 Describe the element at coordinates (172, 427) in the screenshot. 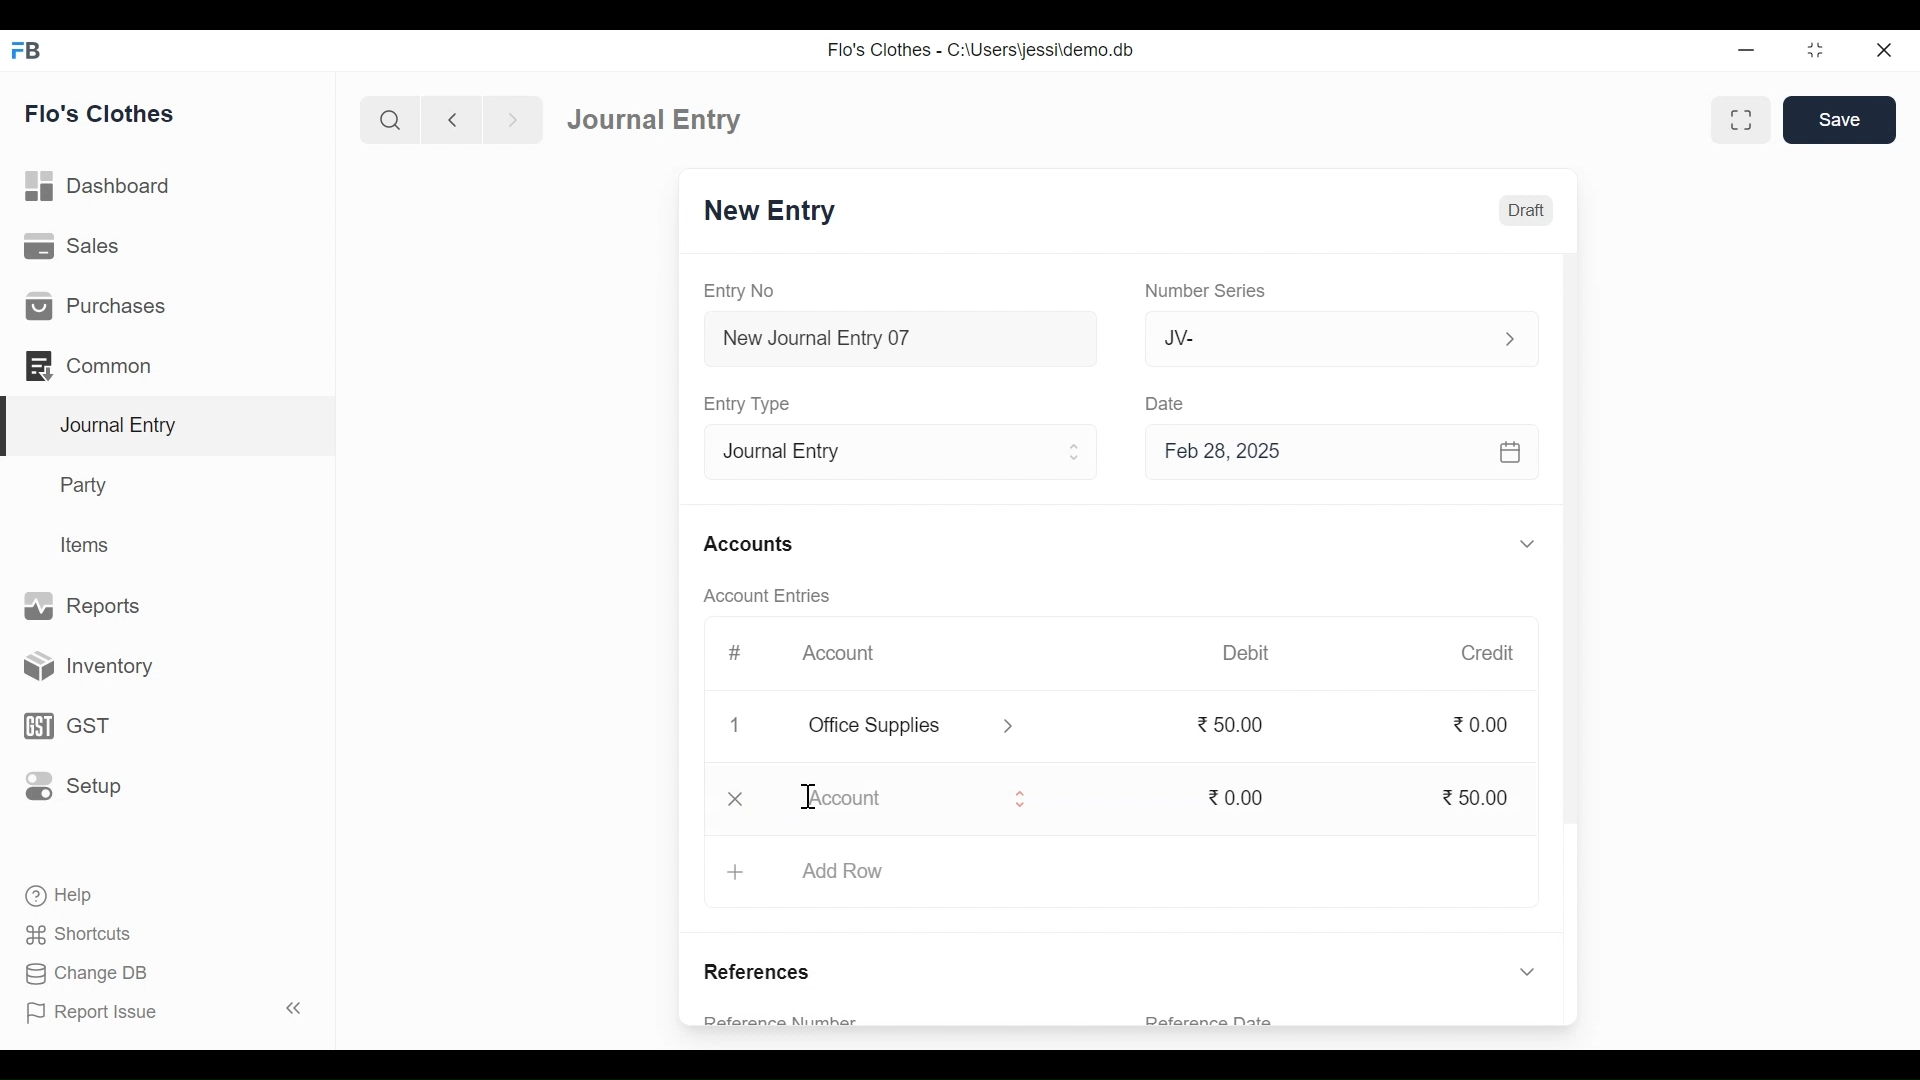

I see `Journal Entry` at that location.